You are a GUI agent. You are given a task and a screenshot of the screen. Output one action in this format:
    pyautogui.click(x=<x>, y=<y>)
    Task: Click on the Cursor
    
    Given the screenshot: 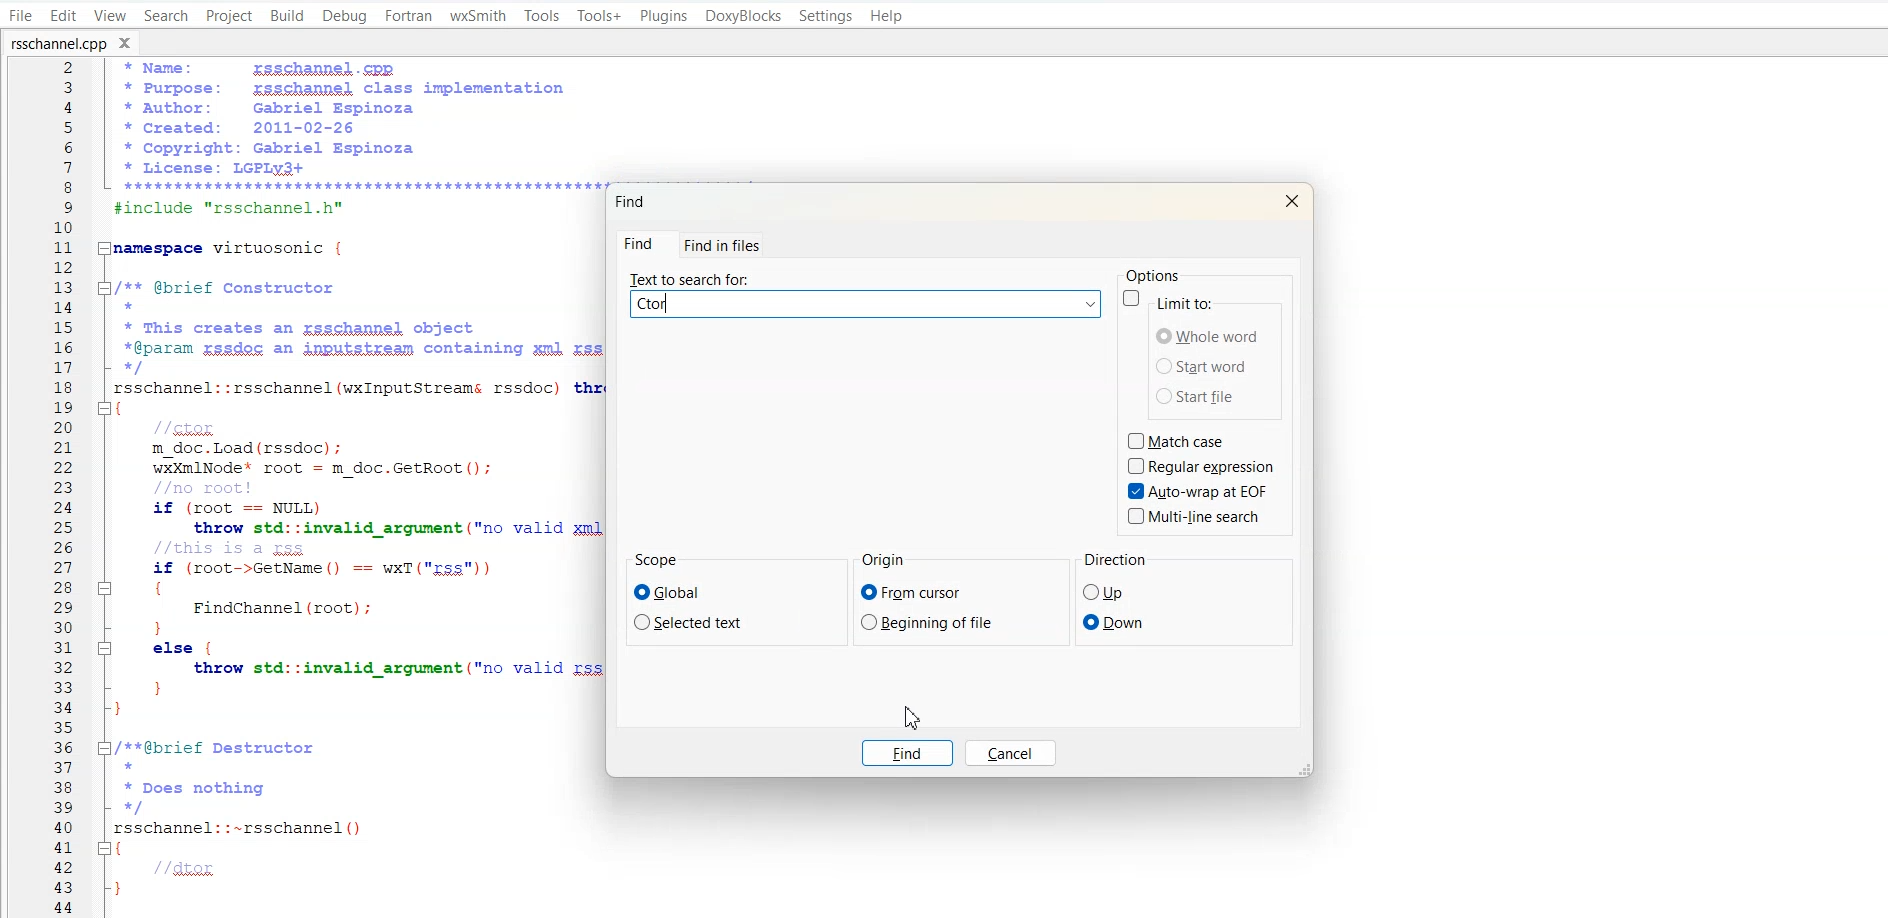 What is the action you would take?
    pyautogui.click(x=914, y=717)
    